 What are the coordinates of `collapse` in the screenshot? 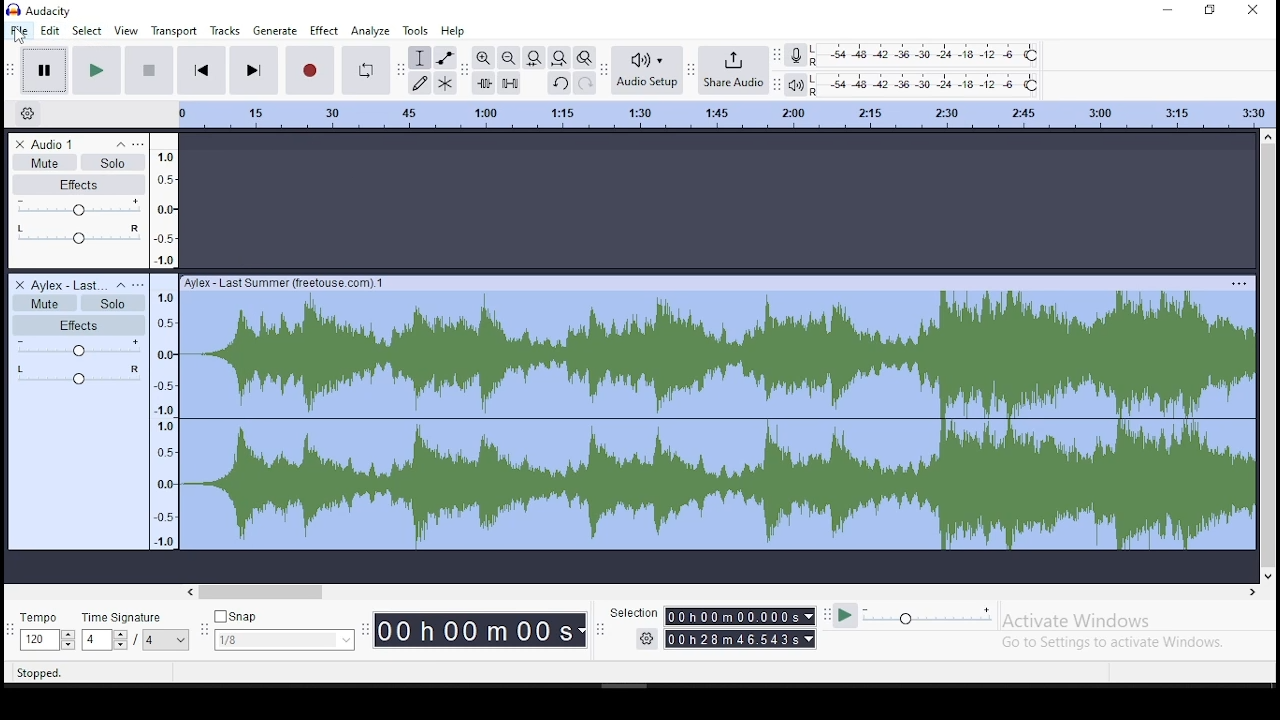 It's located at (124, 285).